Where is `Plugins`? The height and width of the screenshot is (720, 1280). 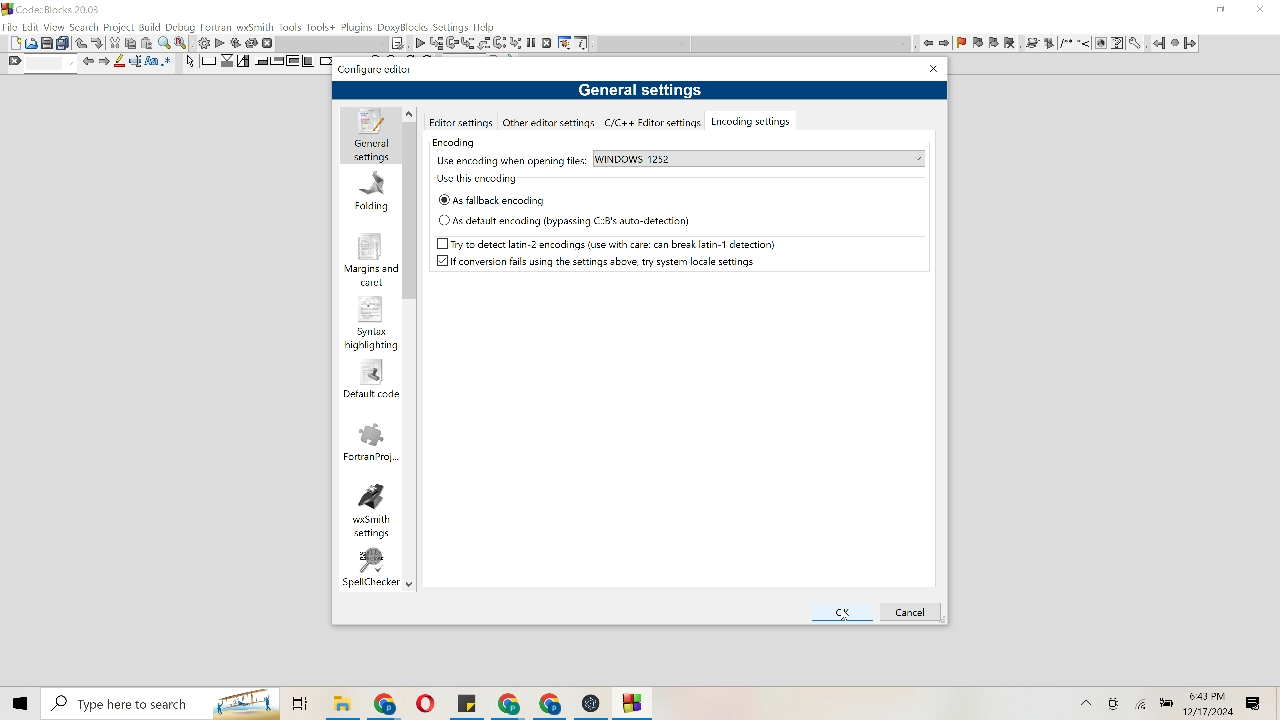 Plugins is located at coordinates (356, 27).